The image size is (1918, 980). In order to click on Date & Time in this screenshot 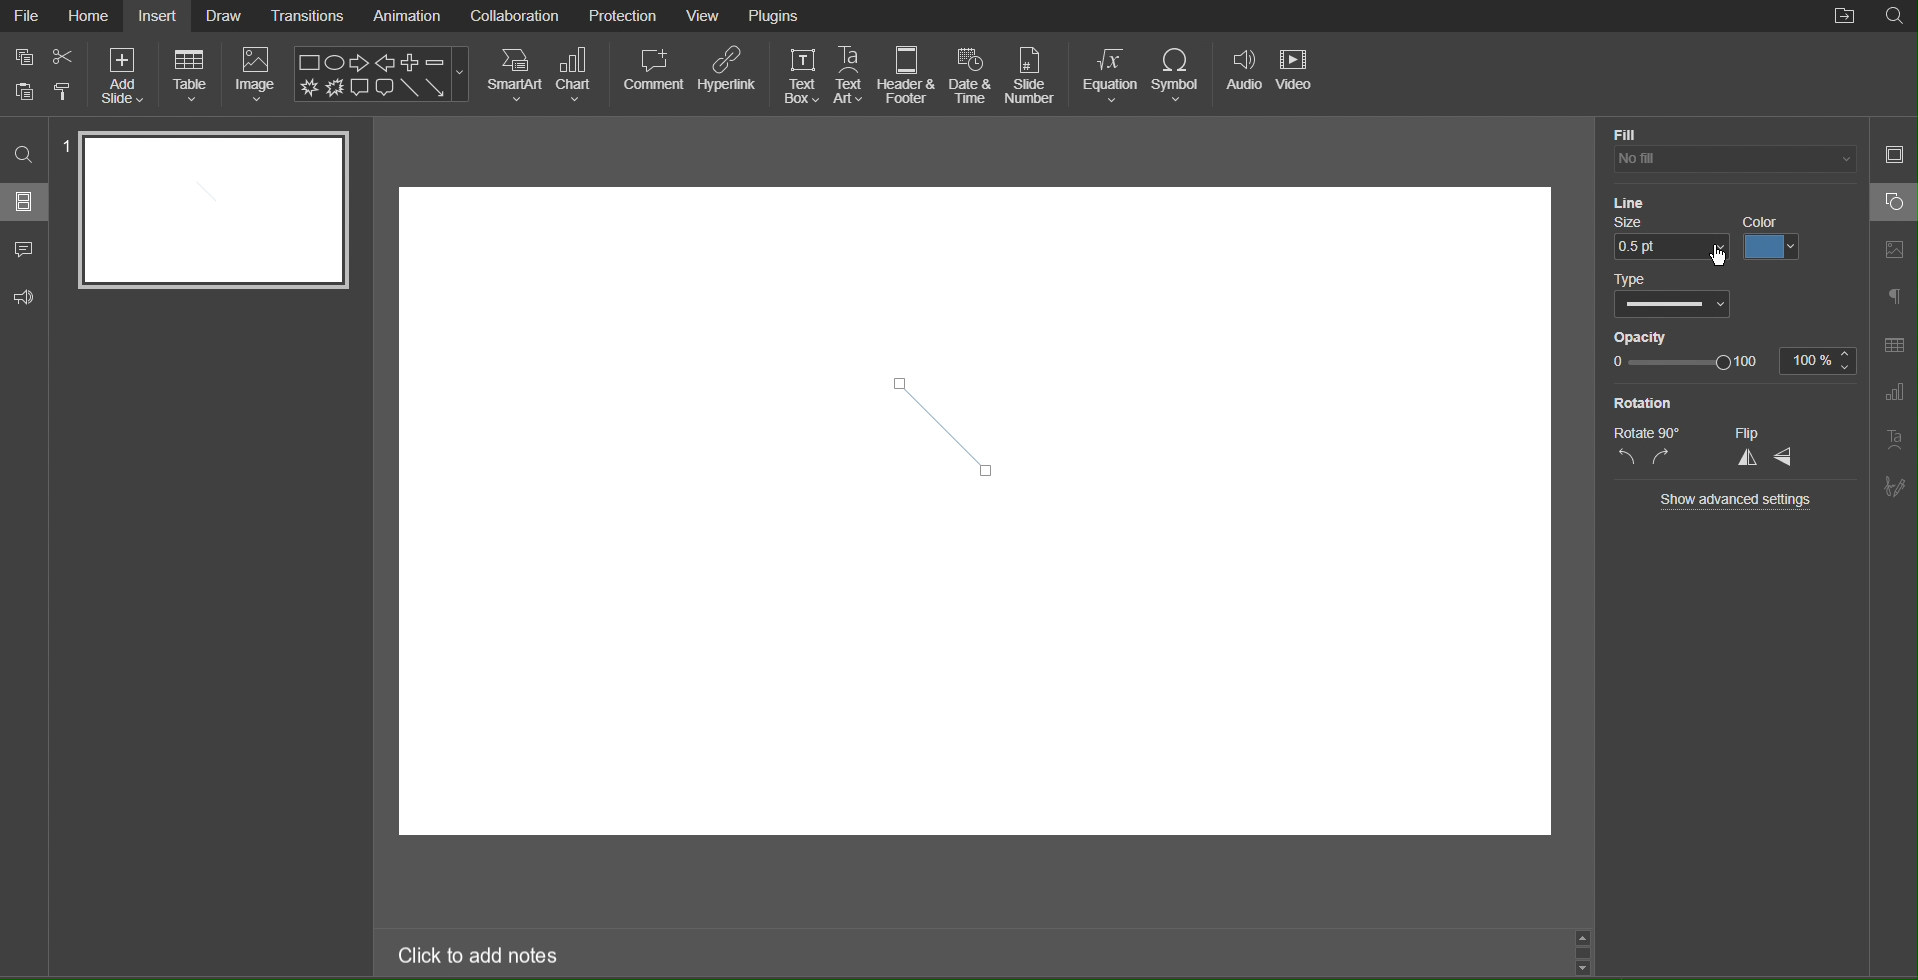, I will do `click(971, 76)`.